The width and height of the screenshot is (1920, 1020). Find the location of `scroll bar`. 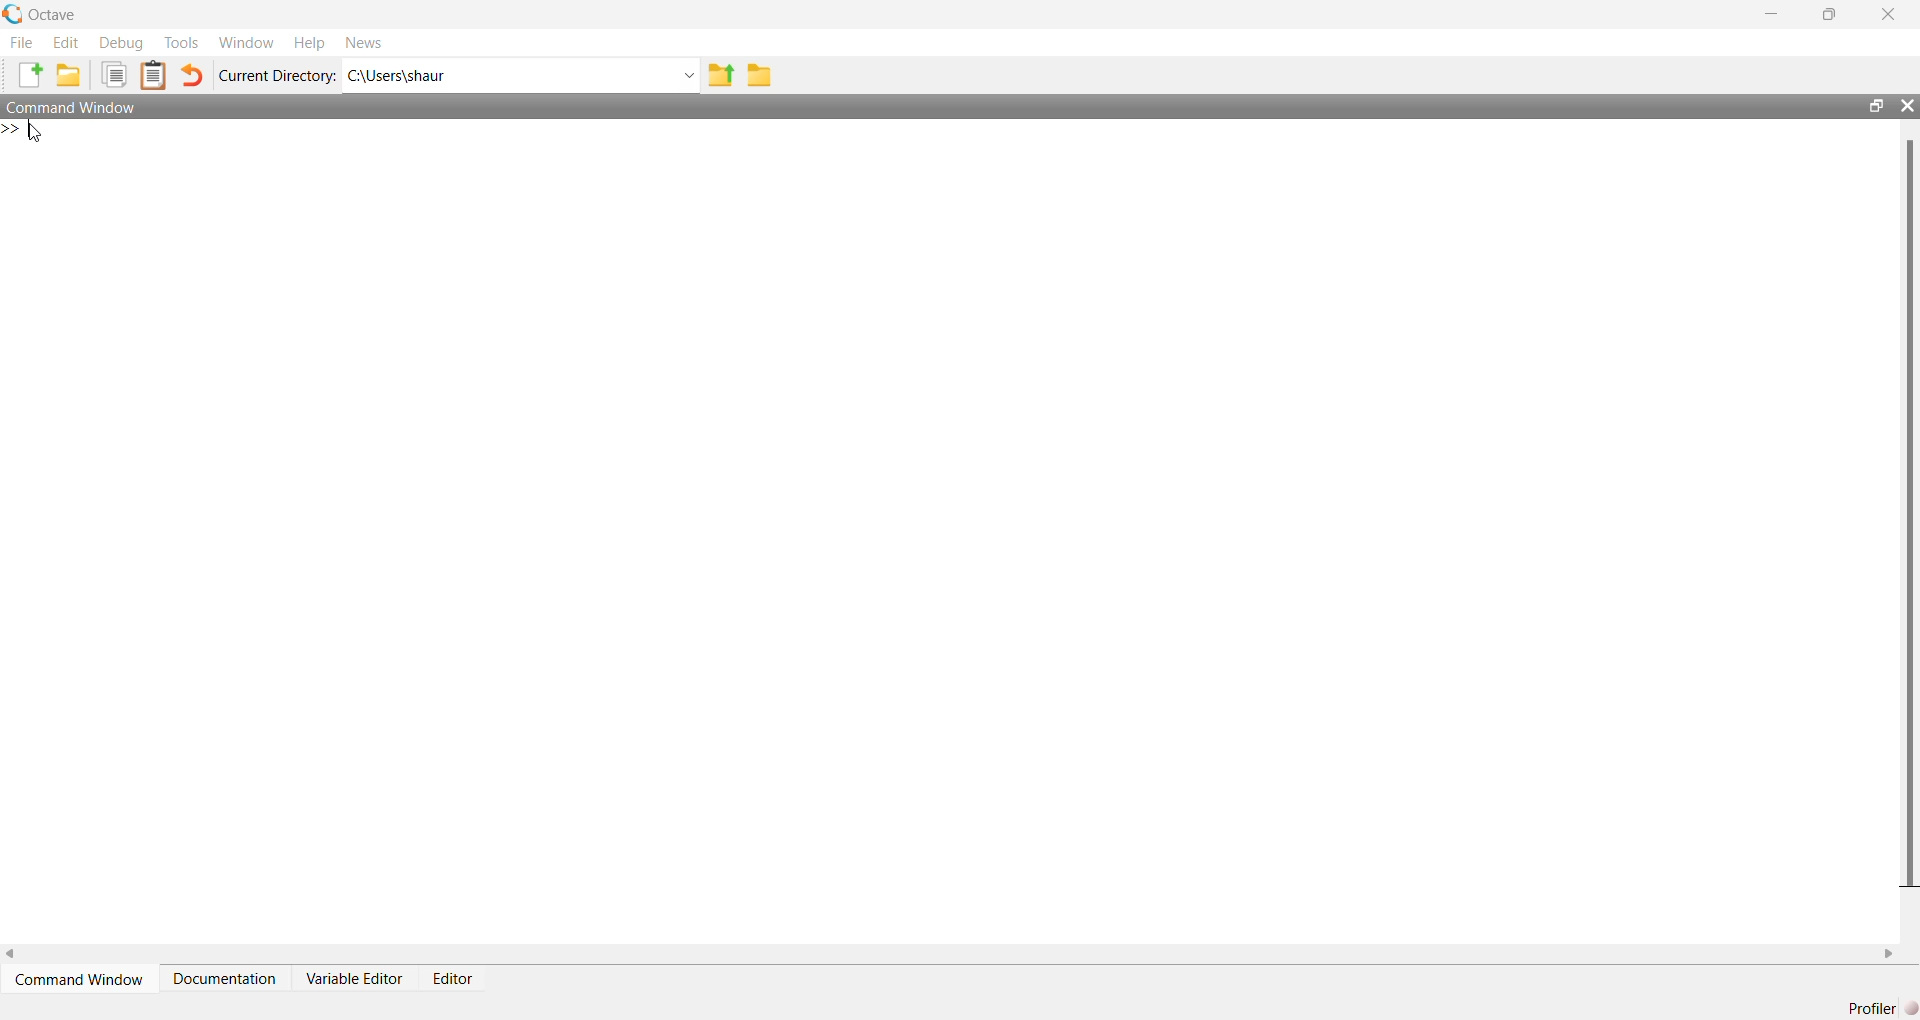

scroll bar is located at coordinates (1910, 511).